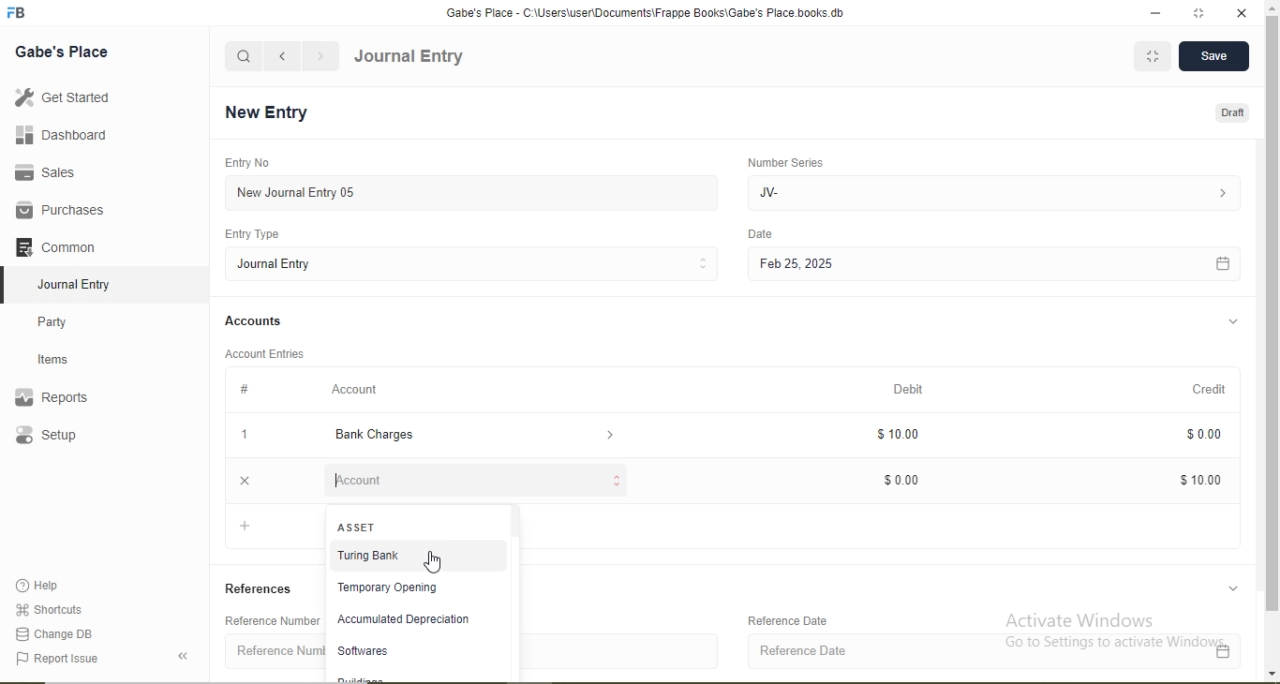 The width and height of the screenshot is (1280, 684). Describe the element at coordinates (186, 656) in the screenshot. I see `collapse sidebar` at that location.